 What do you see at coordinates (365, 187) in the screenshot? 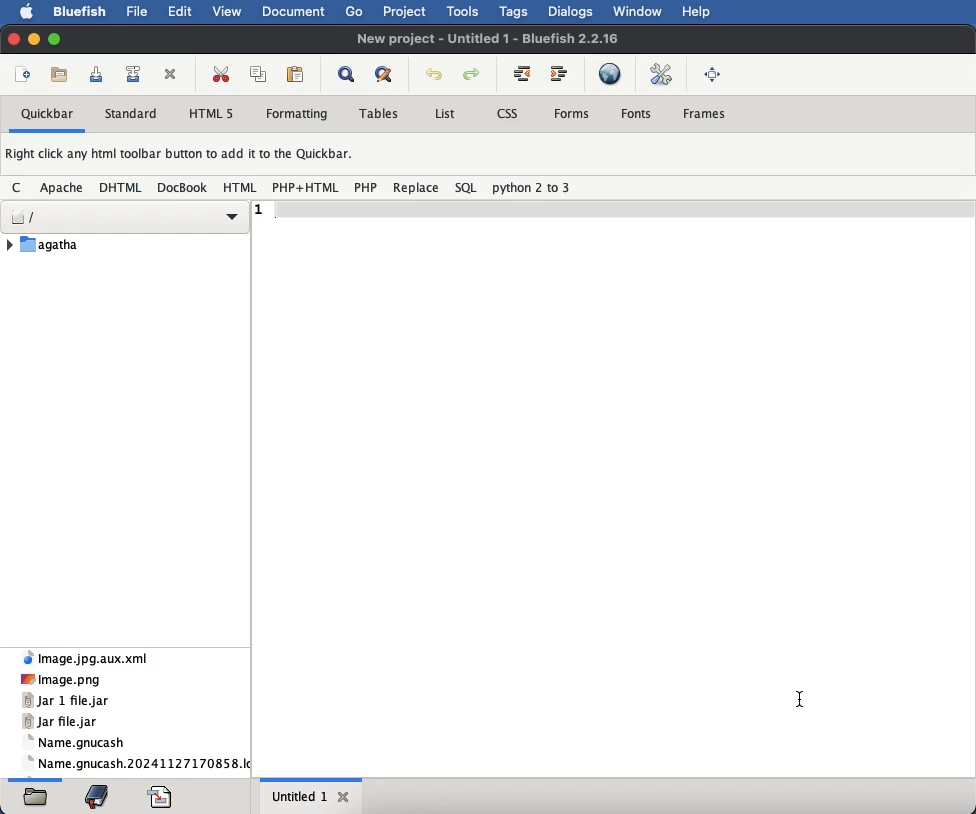
I see `php` at bounding box center [365, 187].